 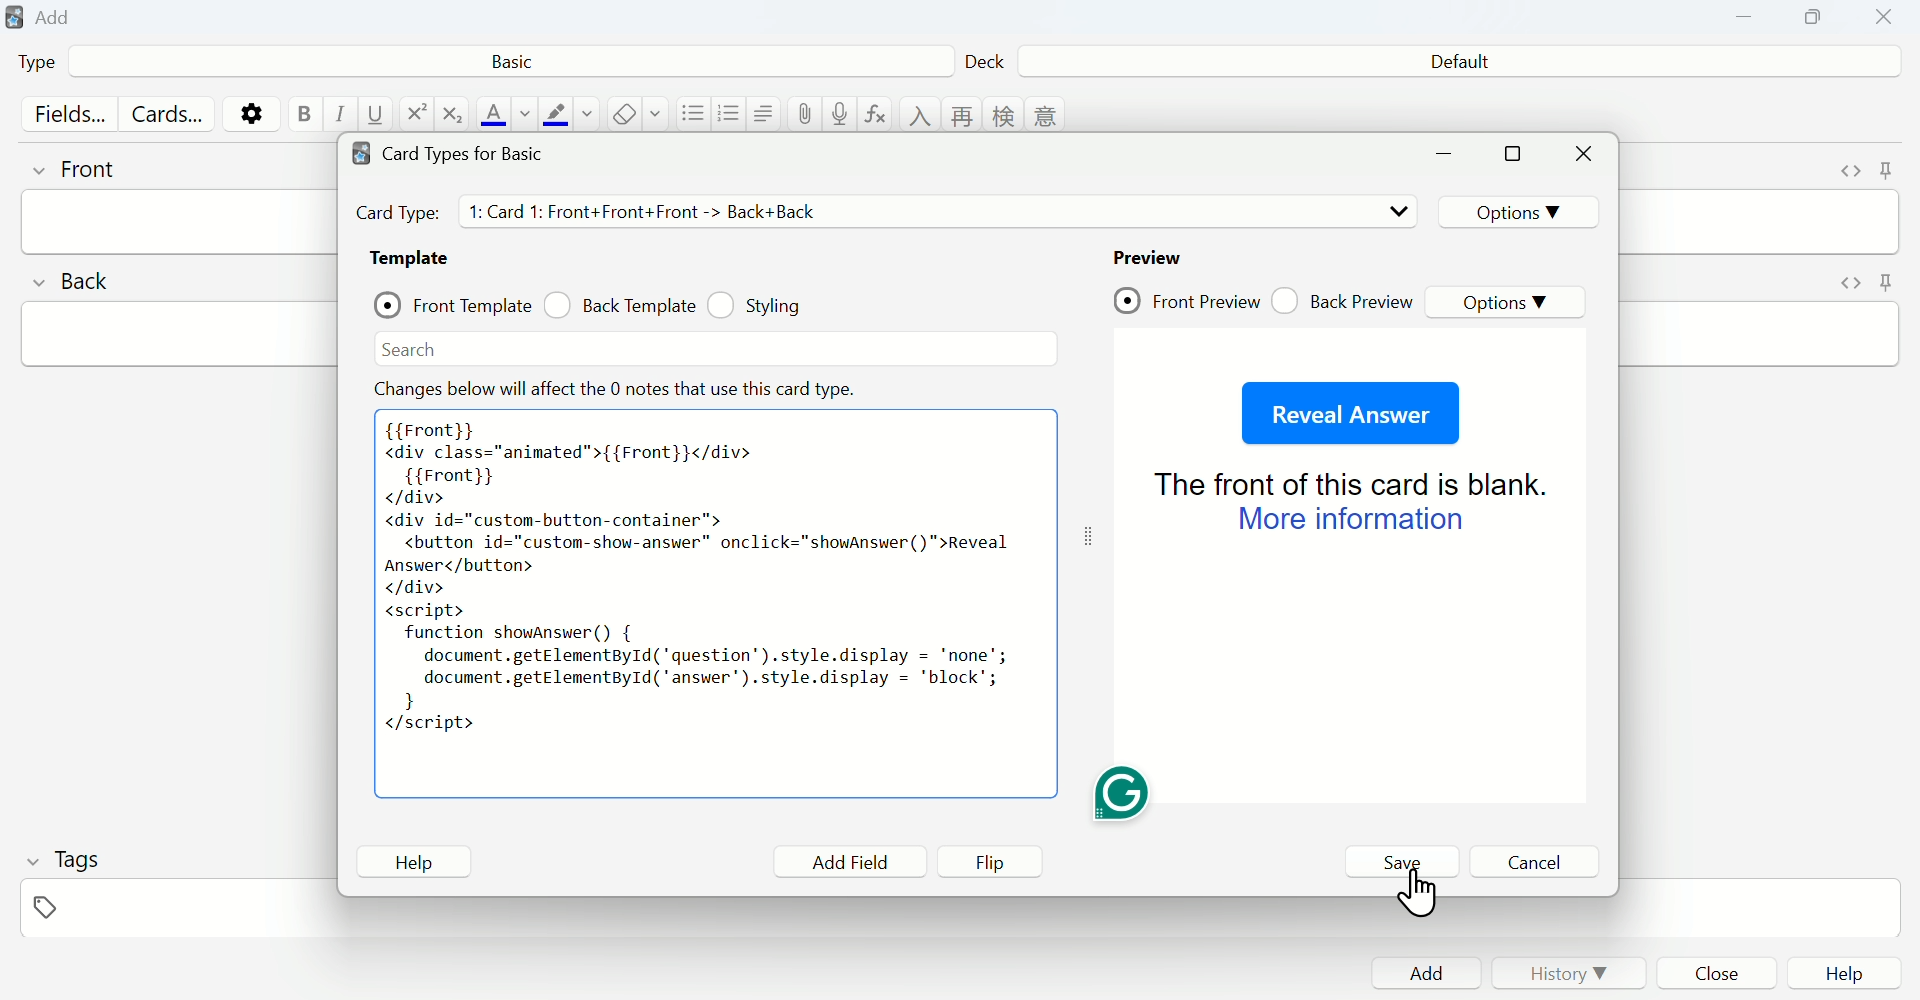 What do you see at coordinates (716, 348) in the screenshot?
I see `Search bar` at bounding box center [716, 348].